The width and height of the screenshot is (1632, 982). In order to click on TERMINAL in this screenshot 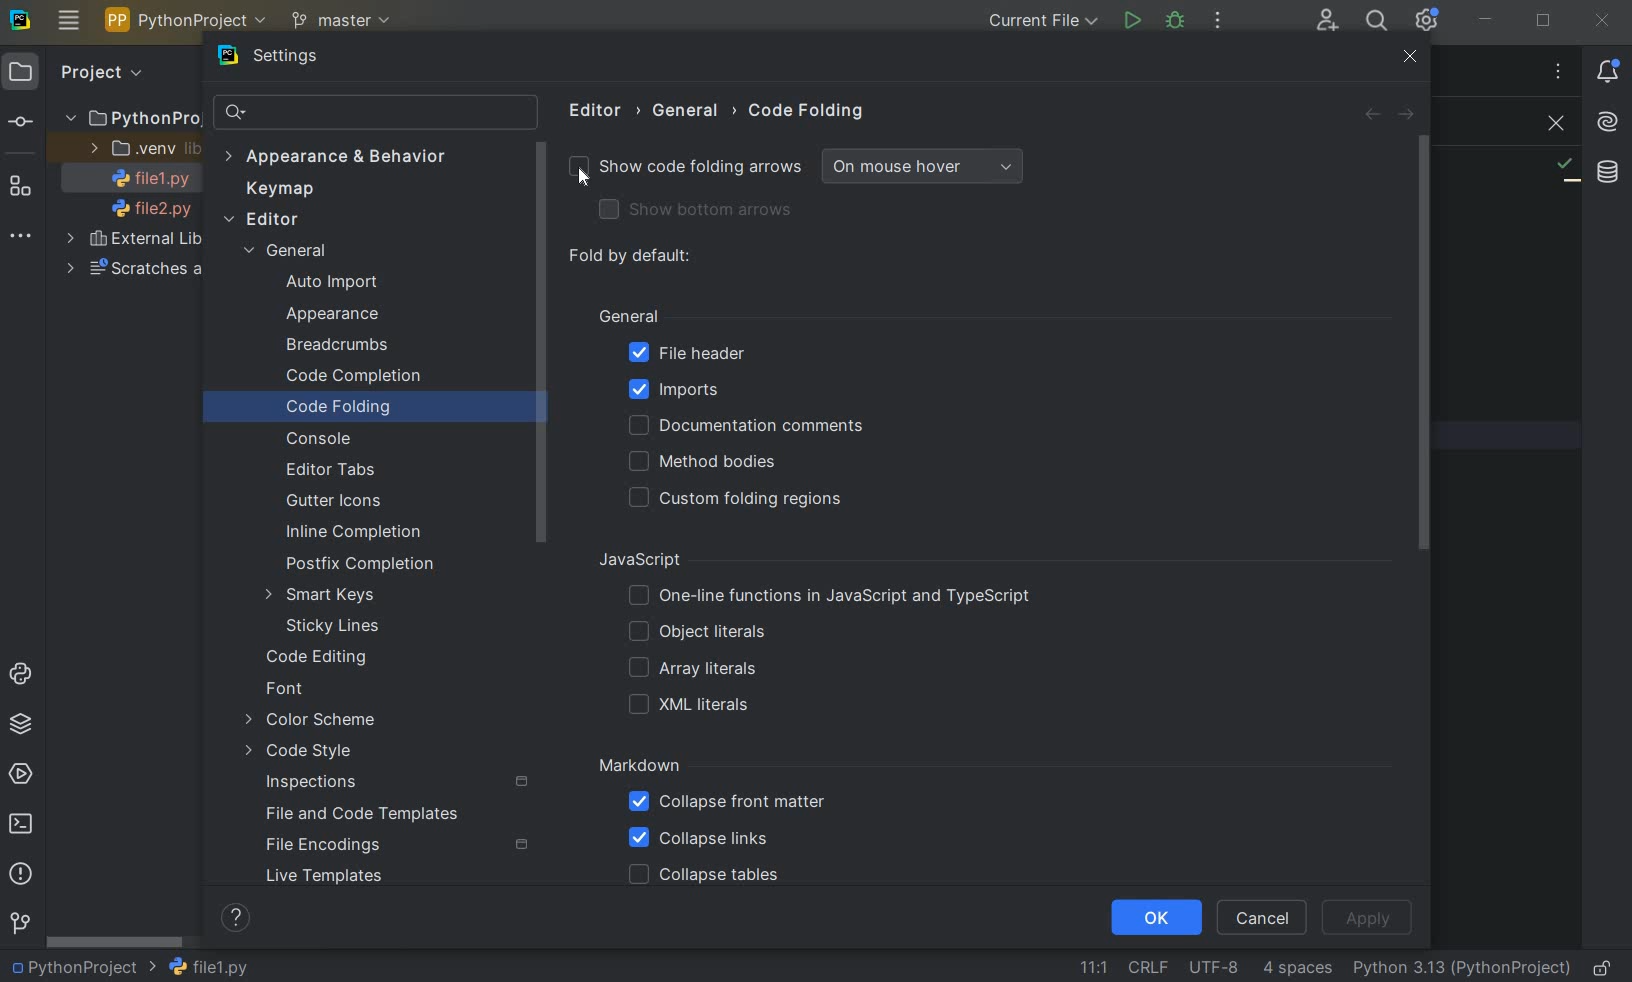, I will do `click(26, 820)`.